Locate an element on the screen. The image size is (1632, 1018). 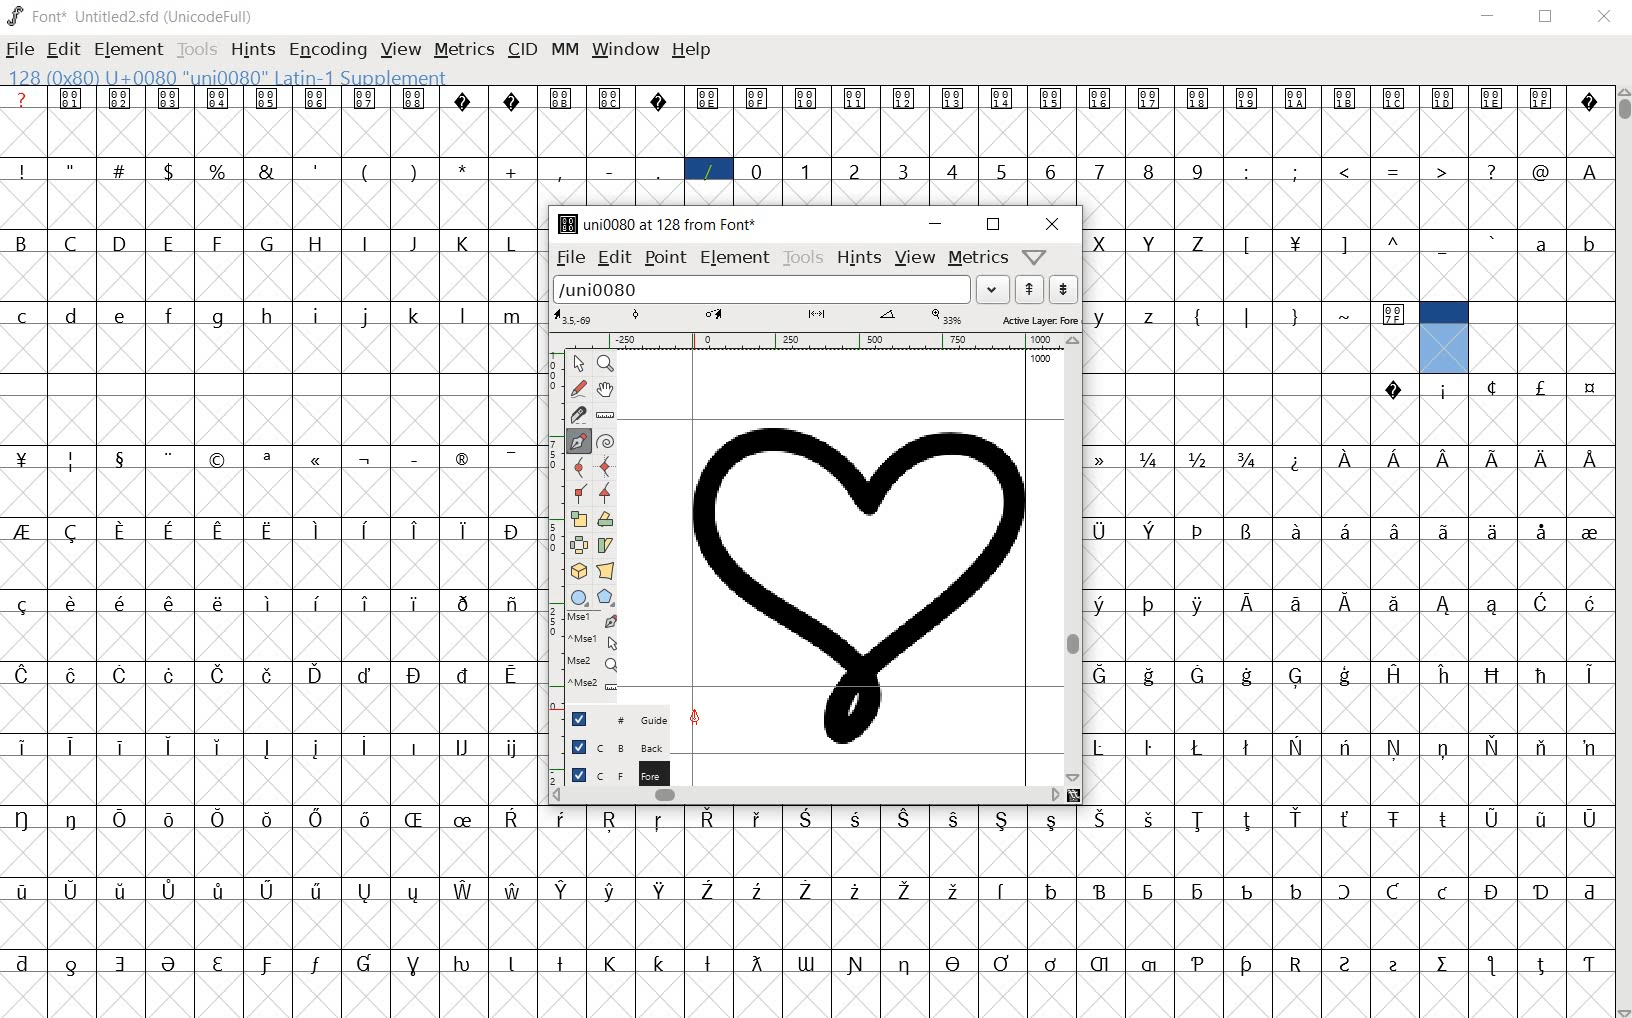
previous word is located at coordinates (1030, 289).